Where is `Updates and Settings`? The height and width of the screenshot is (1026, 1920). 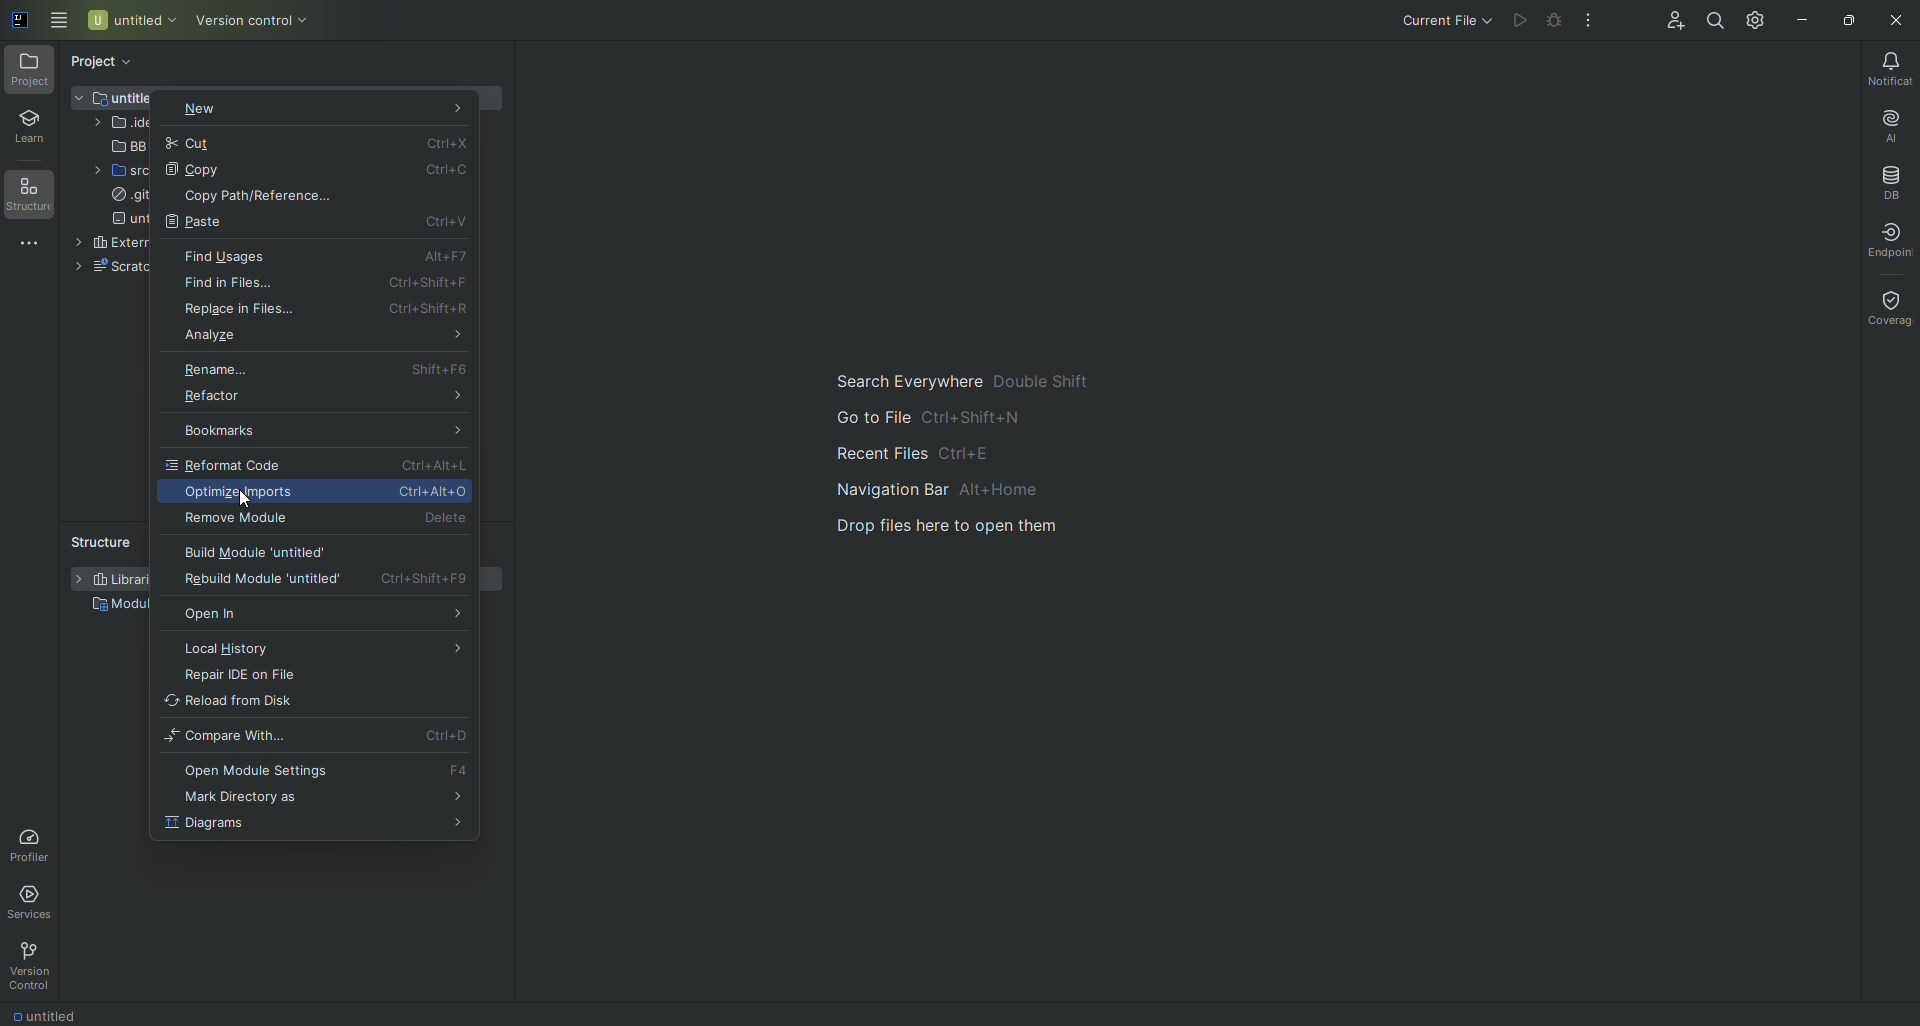 Updates and Settings is located at coordinates (1754, 21).